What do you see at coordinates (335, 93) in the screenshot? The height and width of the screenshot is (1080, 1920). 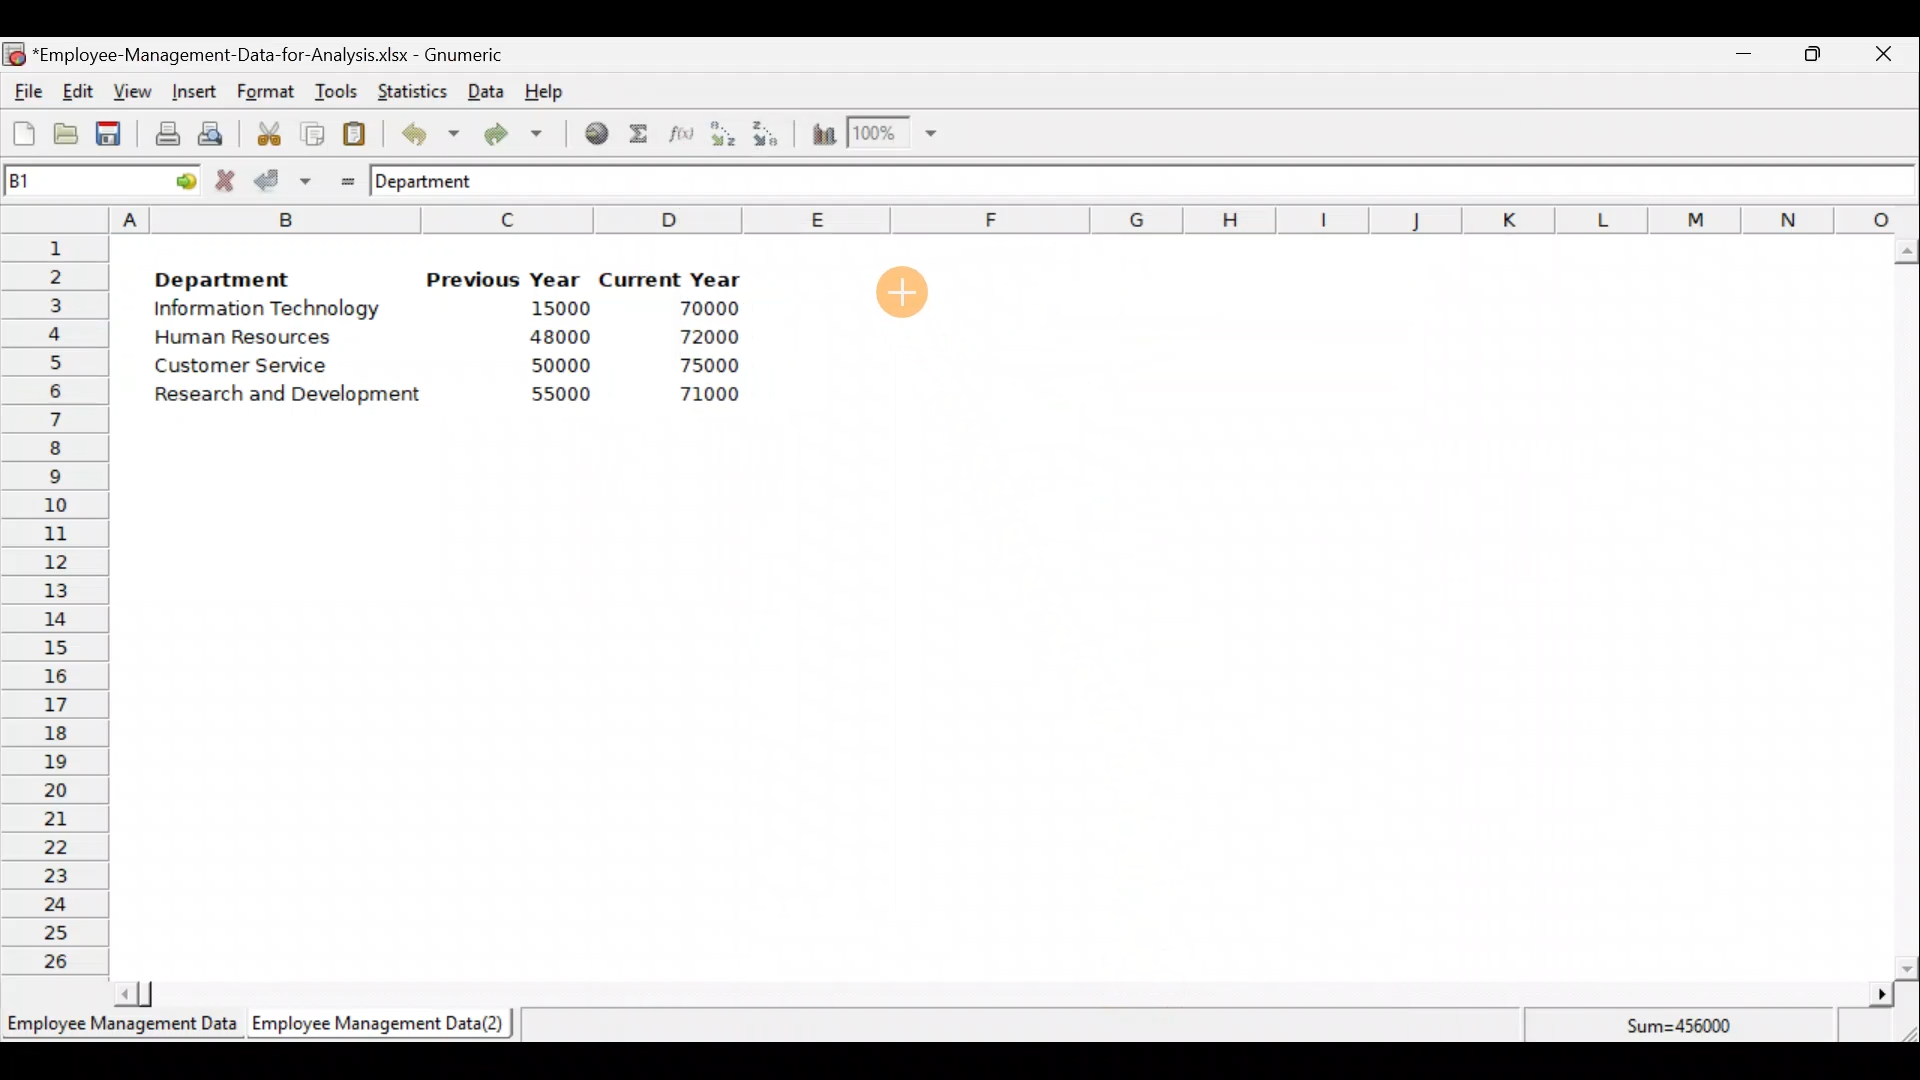 I see `Tools` at bounding box center [335, 93].